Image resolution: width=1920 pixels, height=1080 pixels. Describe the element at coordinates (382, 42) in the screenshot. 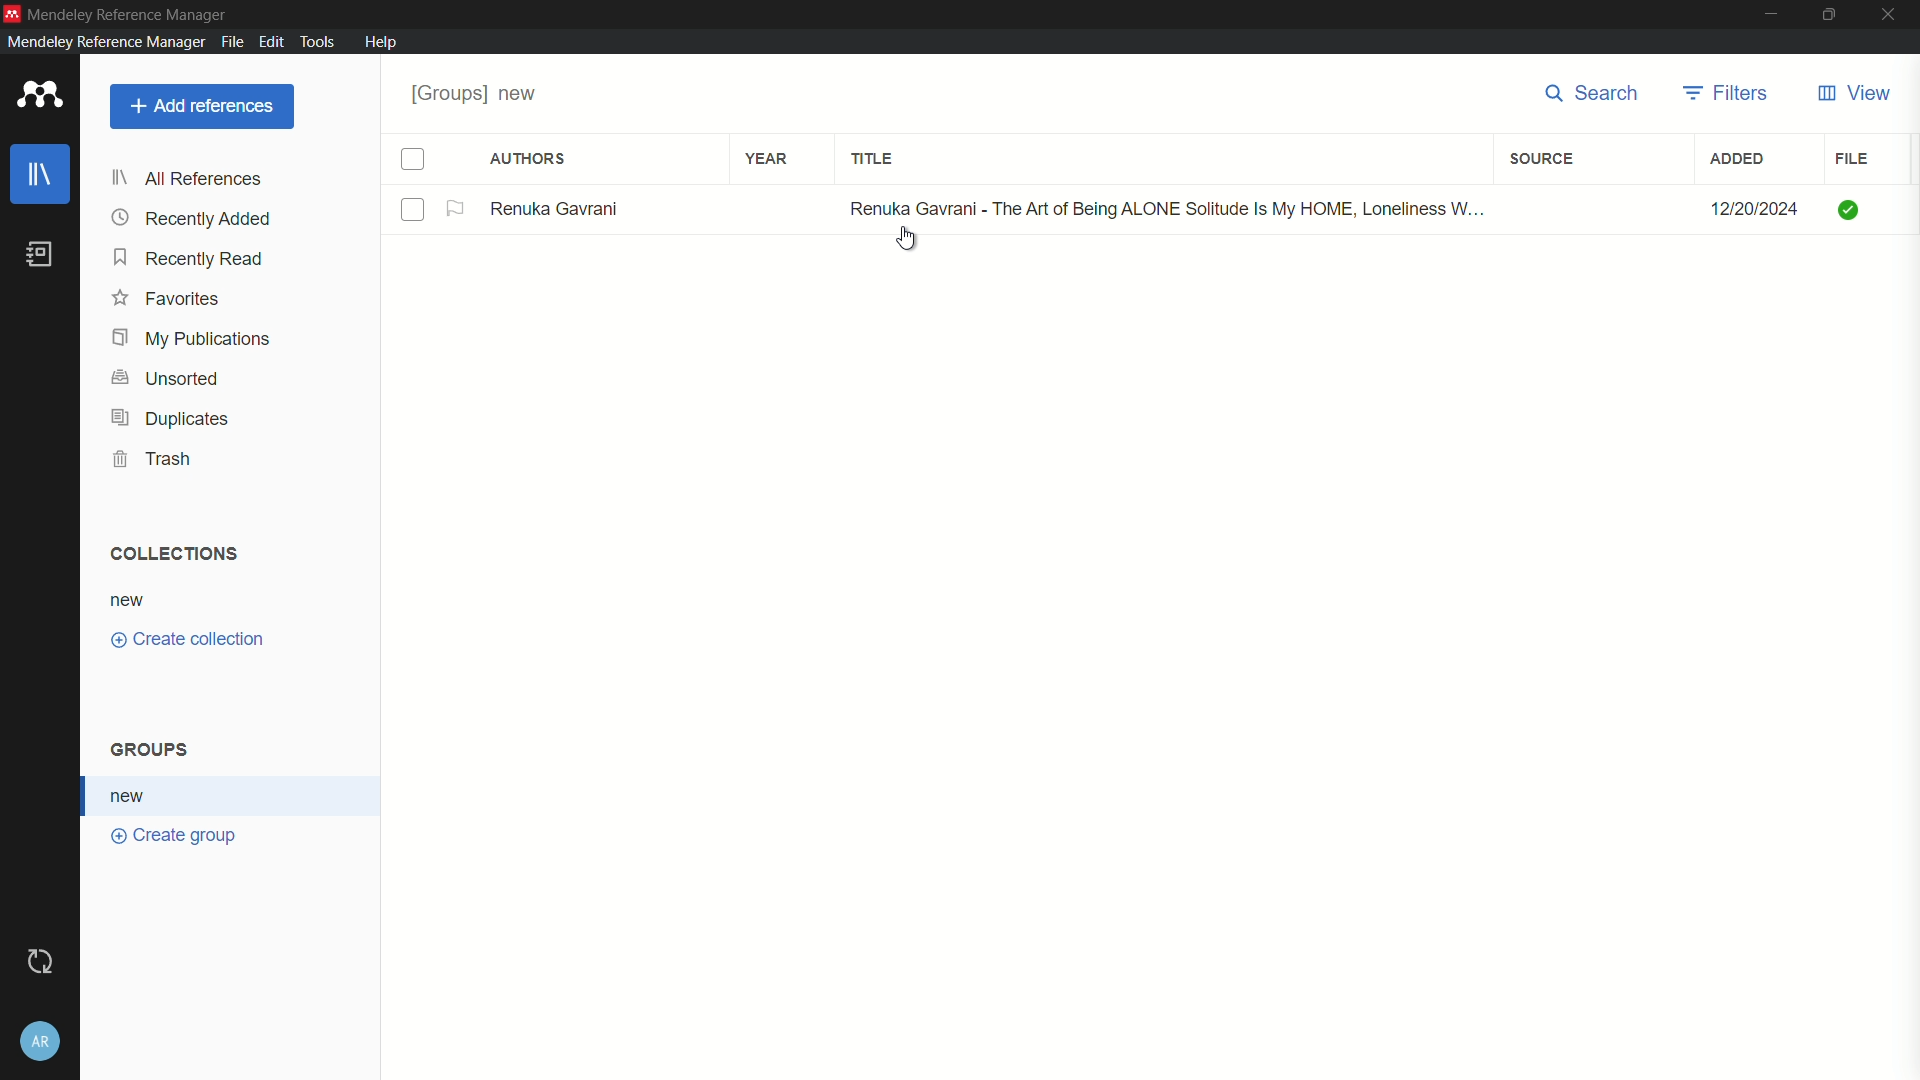

I see `help` at that location.